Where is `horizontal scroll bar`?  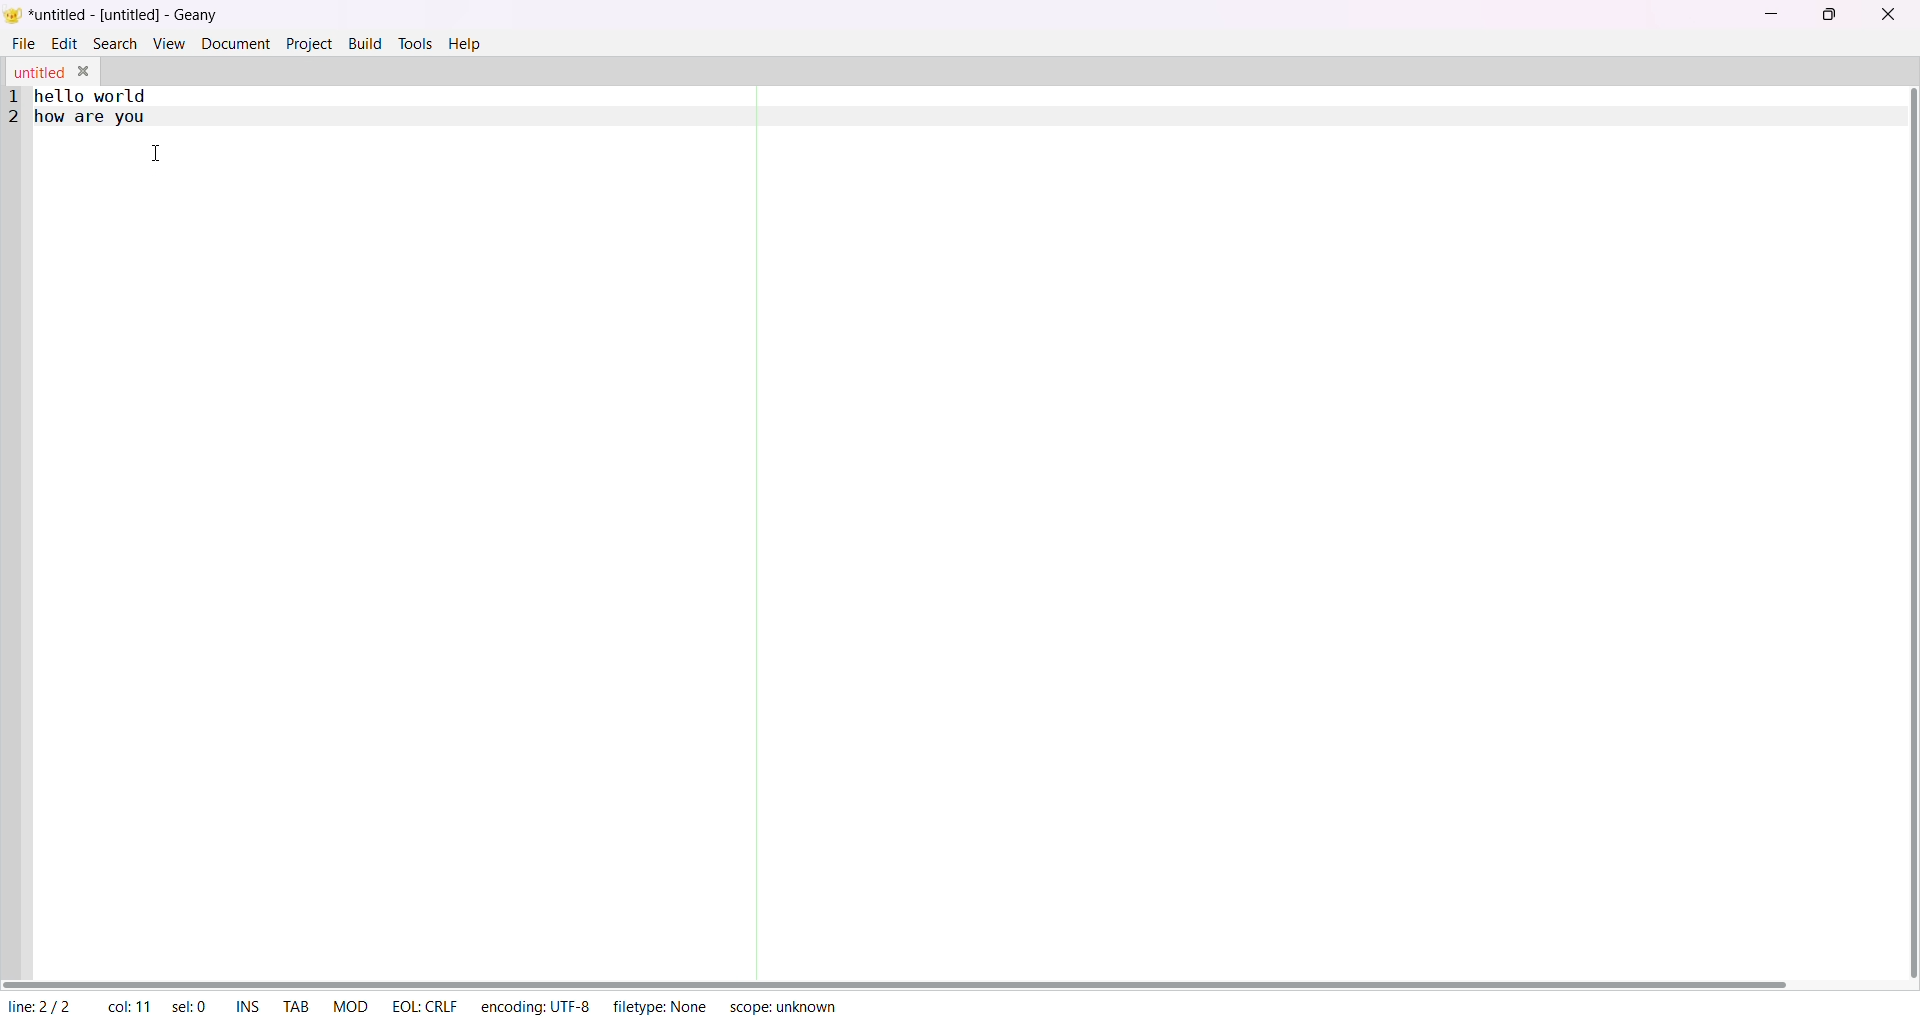
horizontal scroll bar is located at coordinates (906, 979).